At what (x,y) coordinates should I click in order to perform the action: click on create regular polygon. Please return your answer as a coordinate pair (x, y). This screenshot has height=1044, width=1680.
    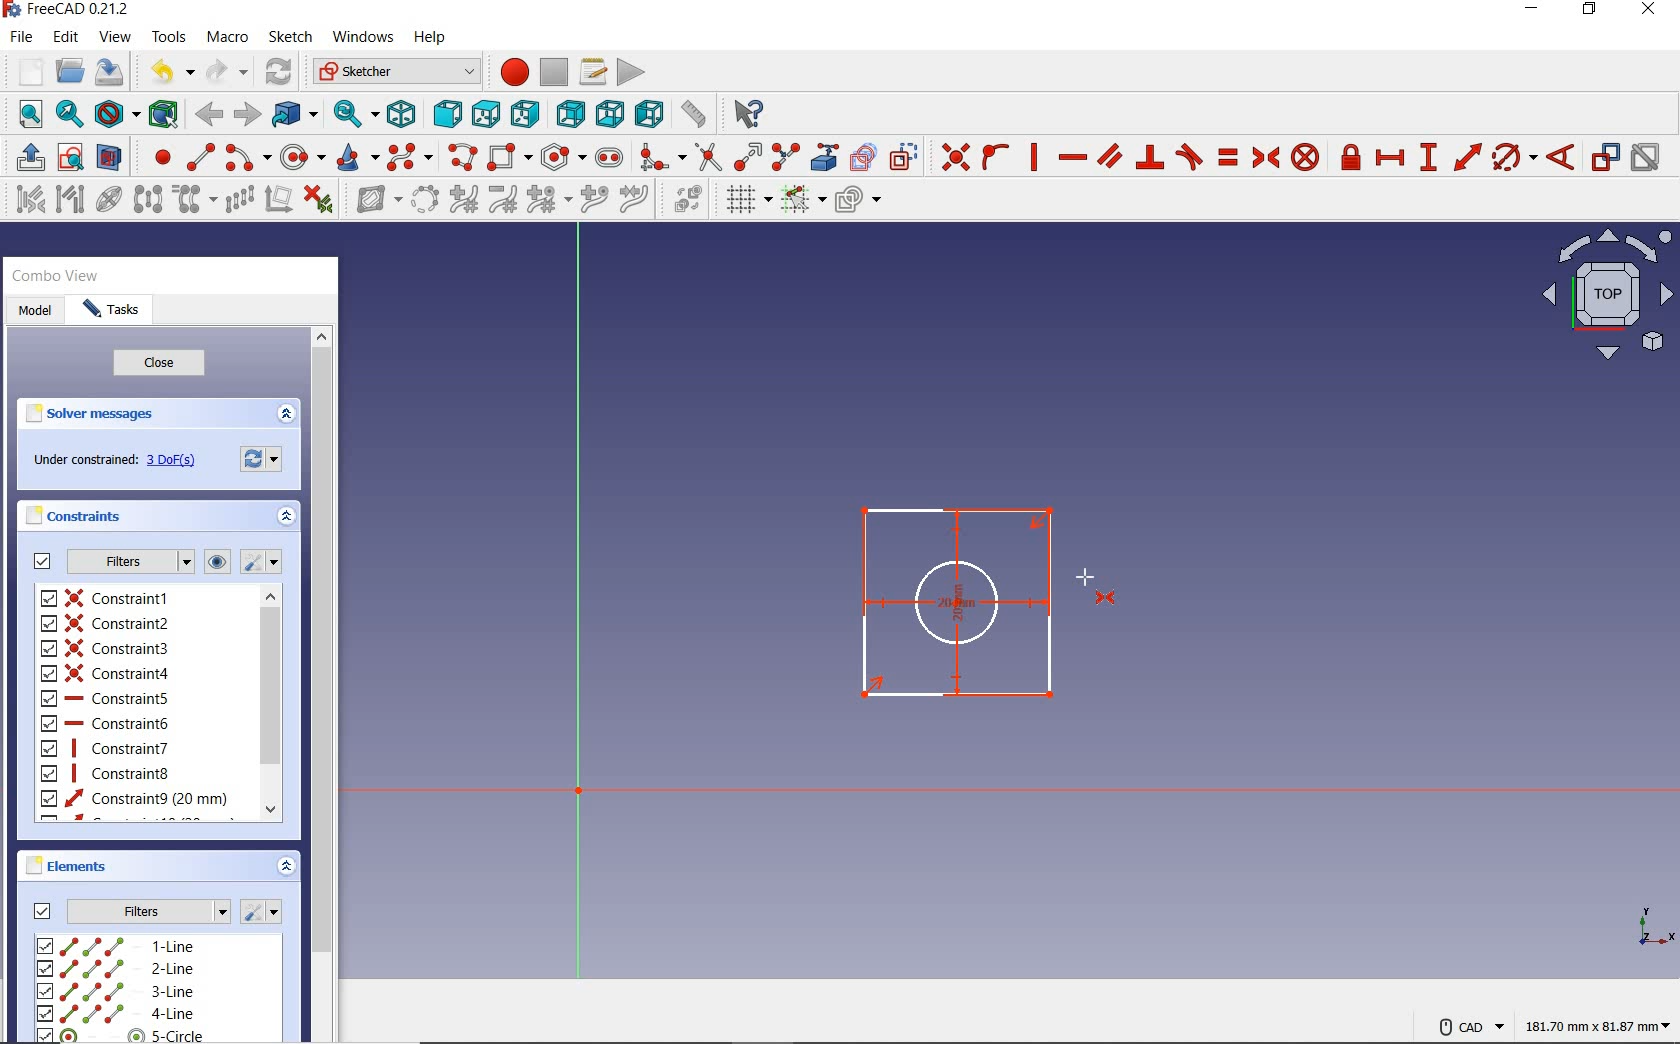
    Looking at the image, I should click on (563, 155).